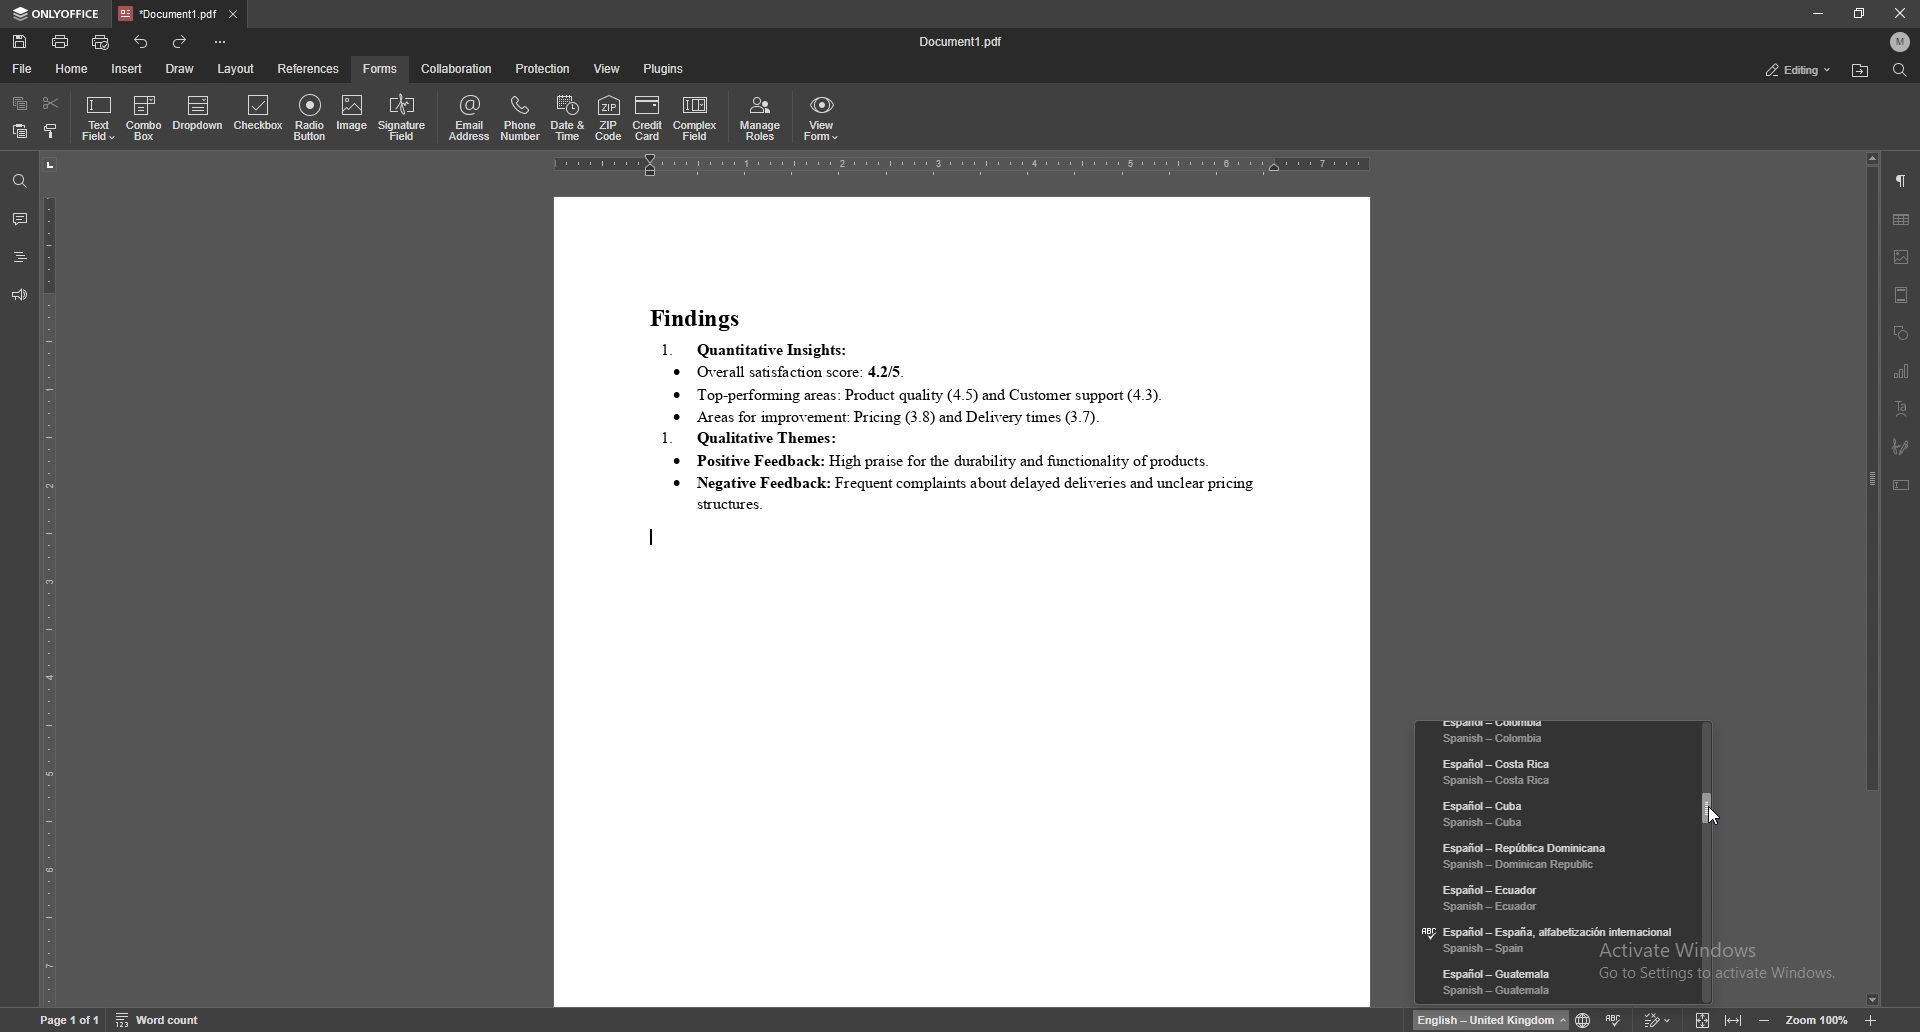 This screenshot has width=1920, height=1032. Describe the element at coordinates (470, 118) in the screenshot. I see `email address` at that location.